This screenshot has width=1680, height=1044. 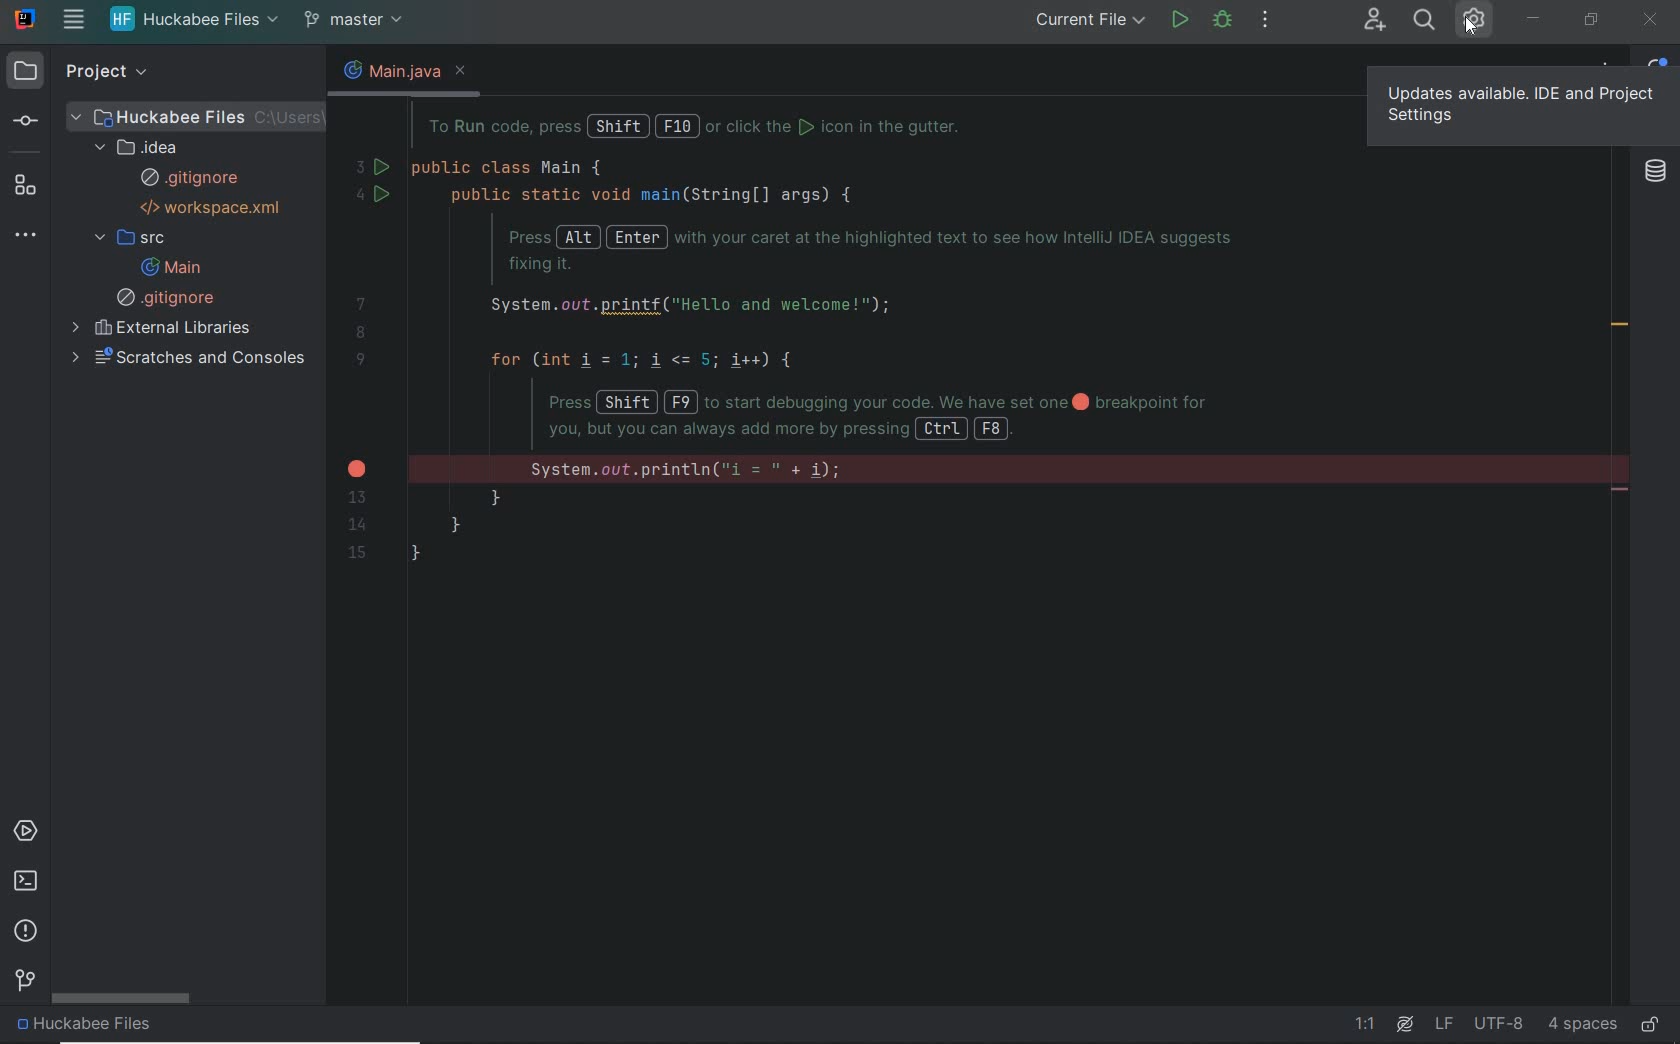 I want to click on system name, so click(x=24, y=19).